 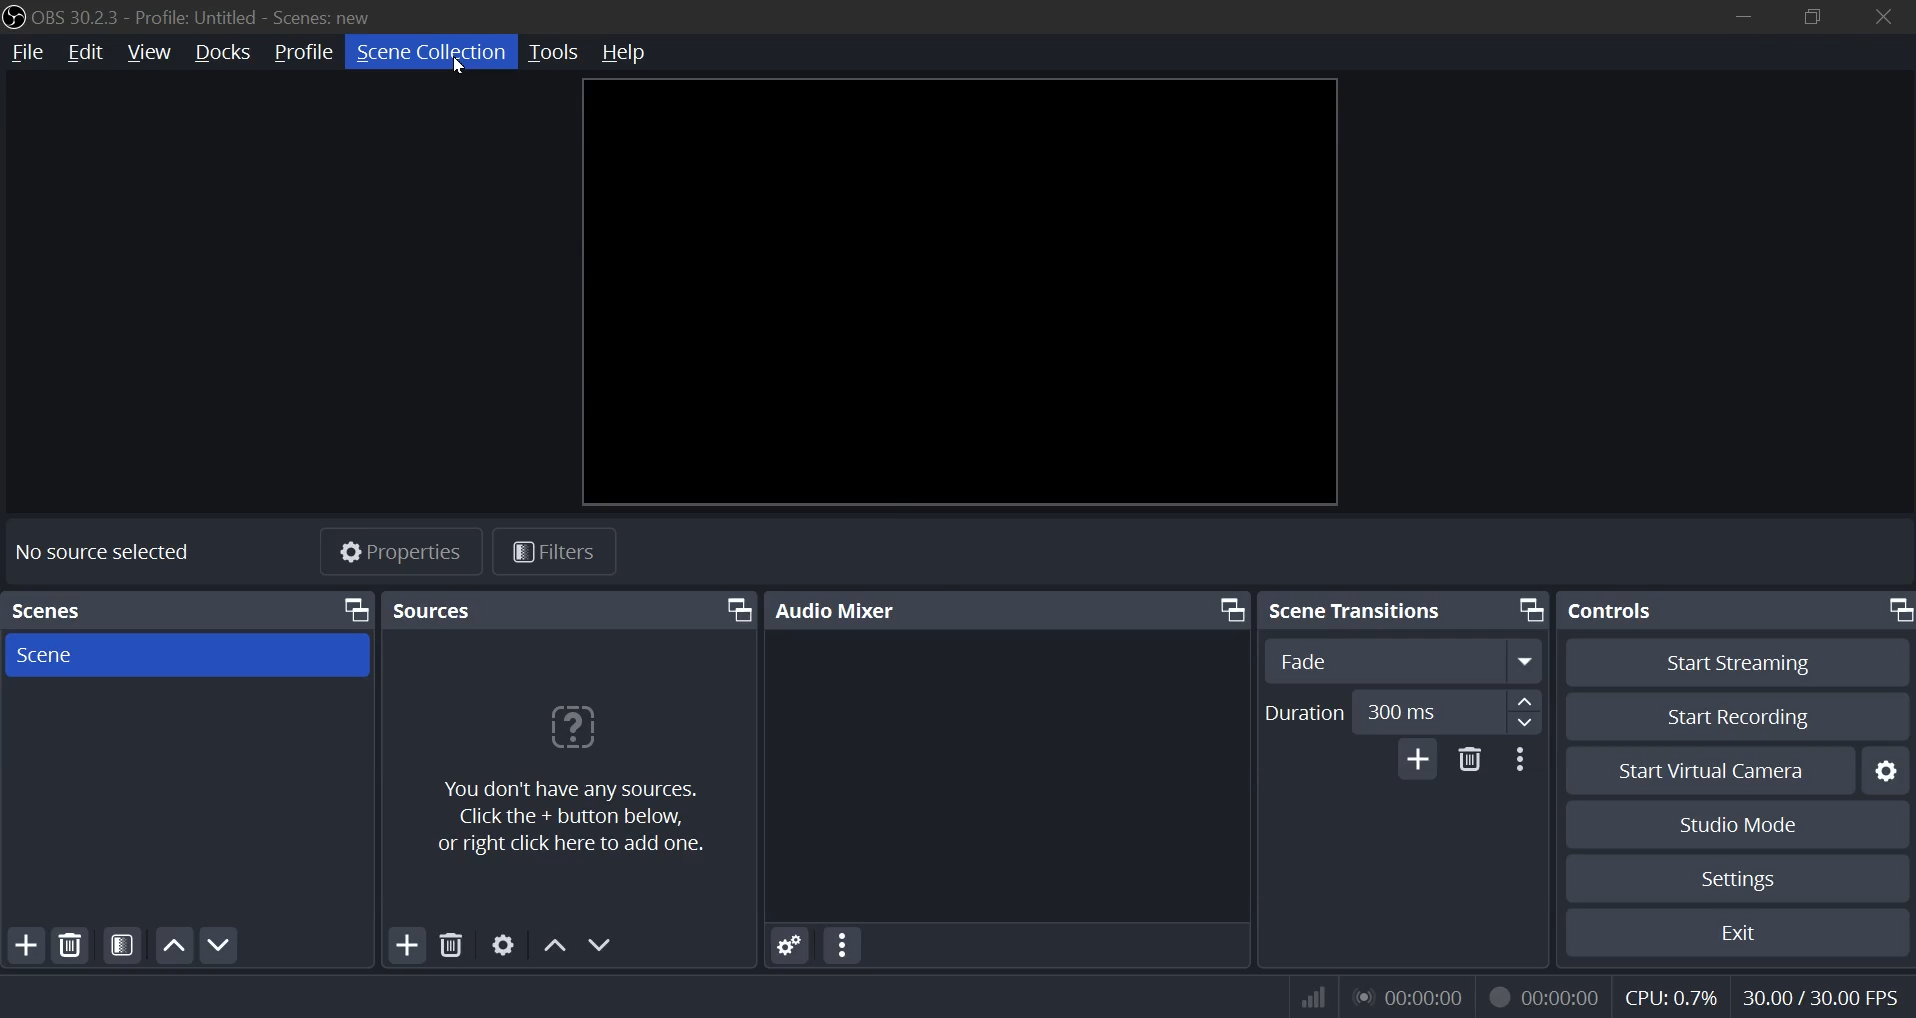 I want to click on audio mixer, so click(x=842, y=608).